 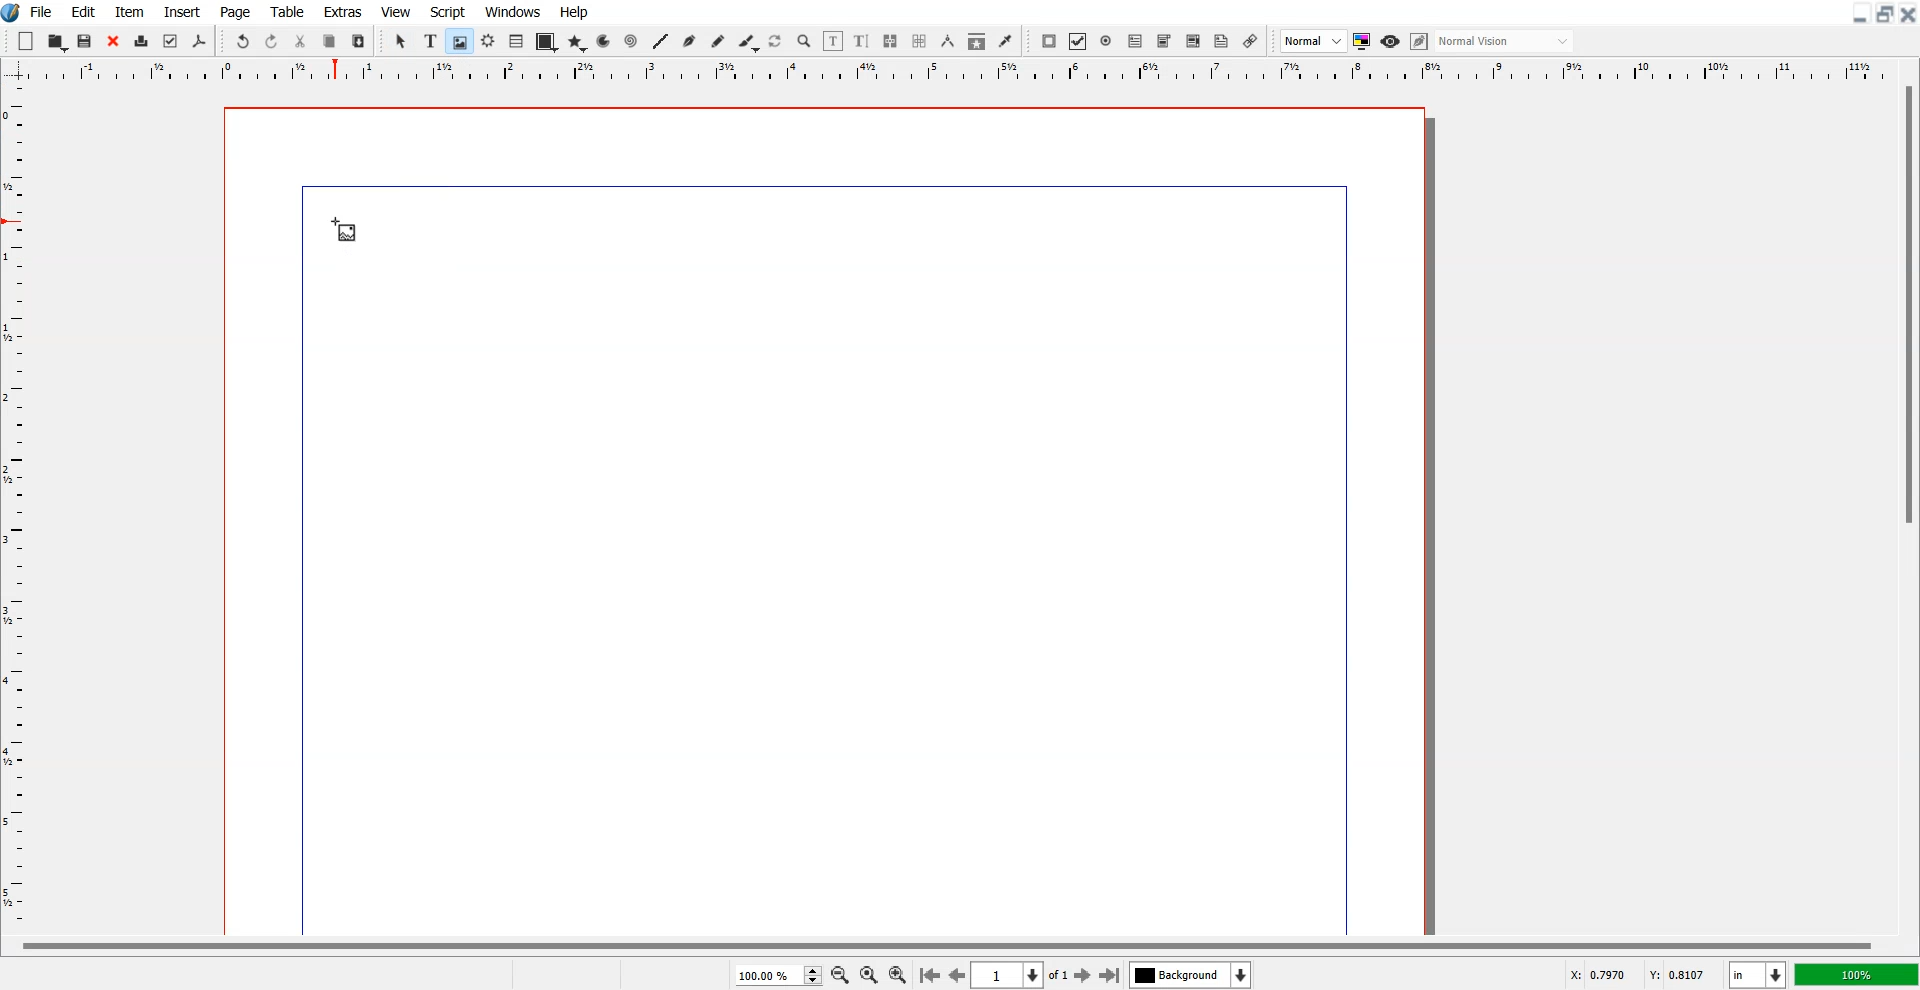 I want to click on Help, so click(x=575, y=12).